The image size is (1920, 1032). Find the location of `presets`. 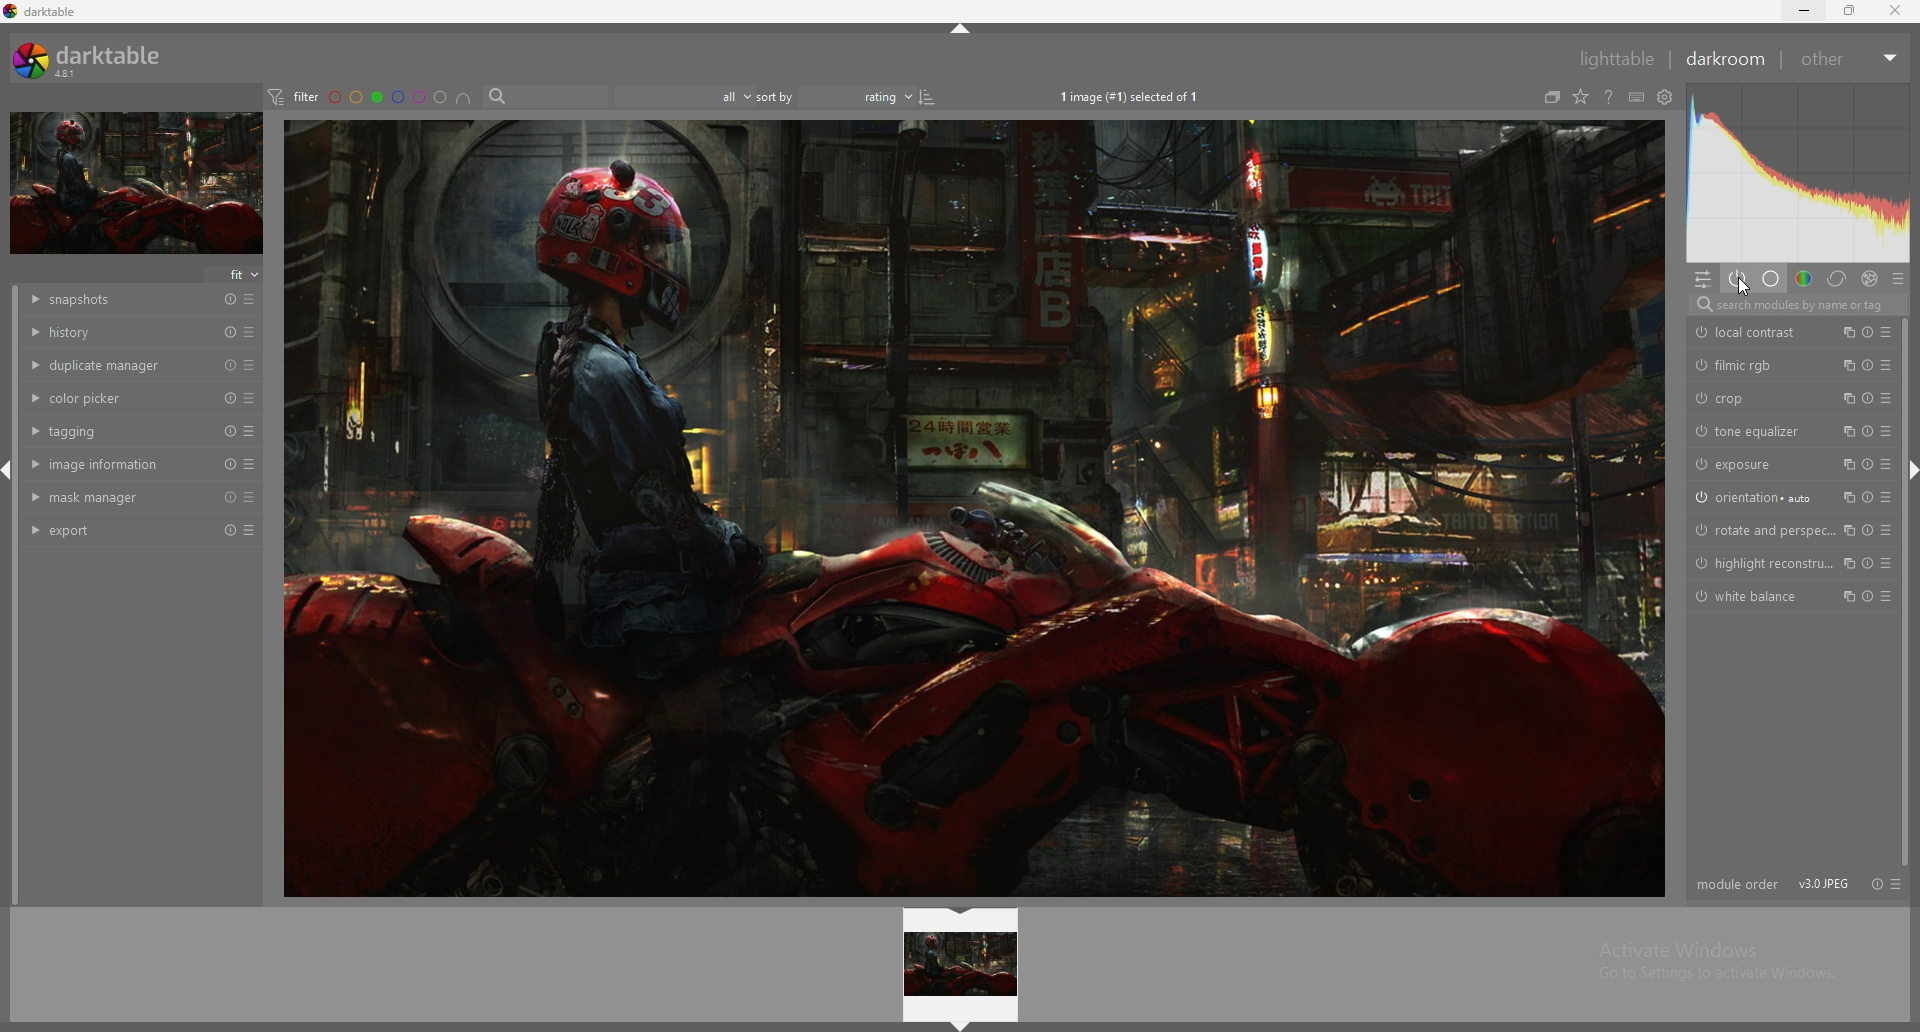

presets is located at coordinates (1888, 463).